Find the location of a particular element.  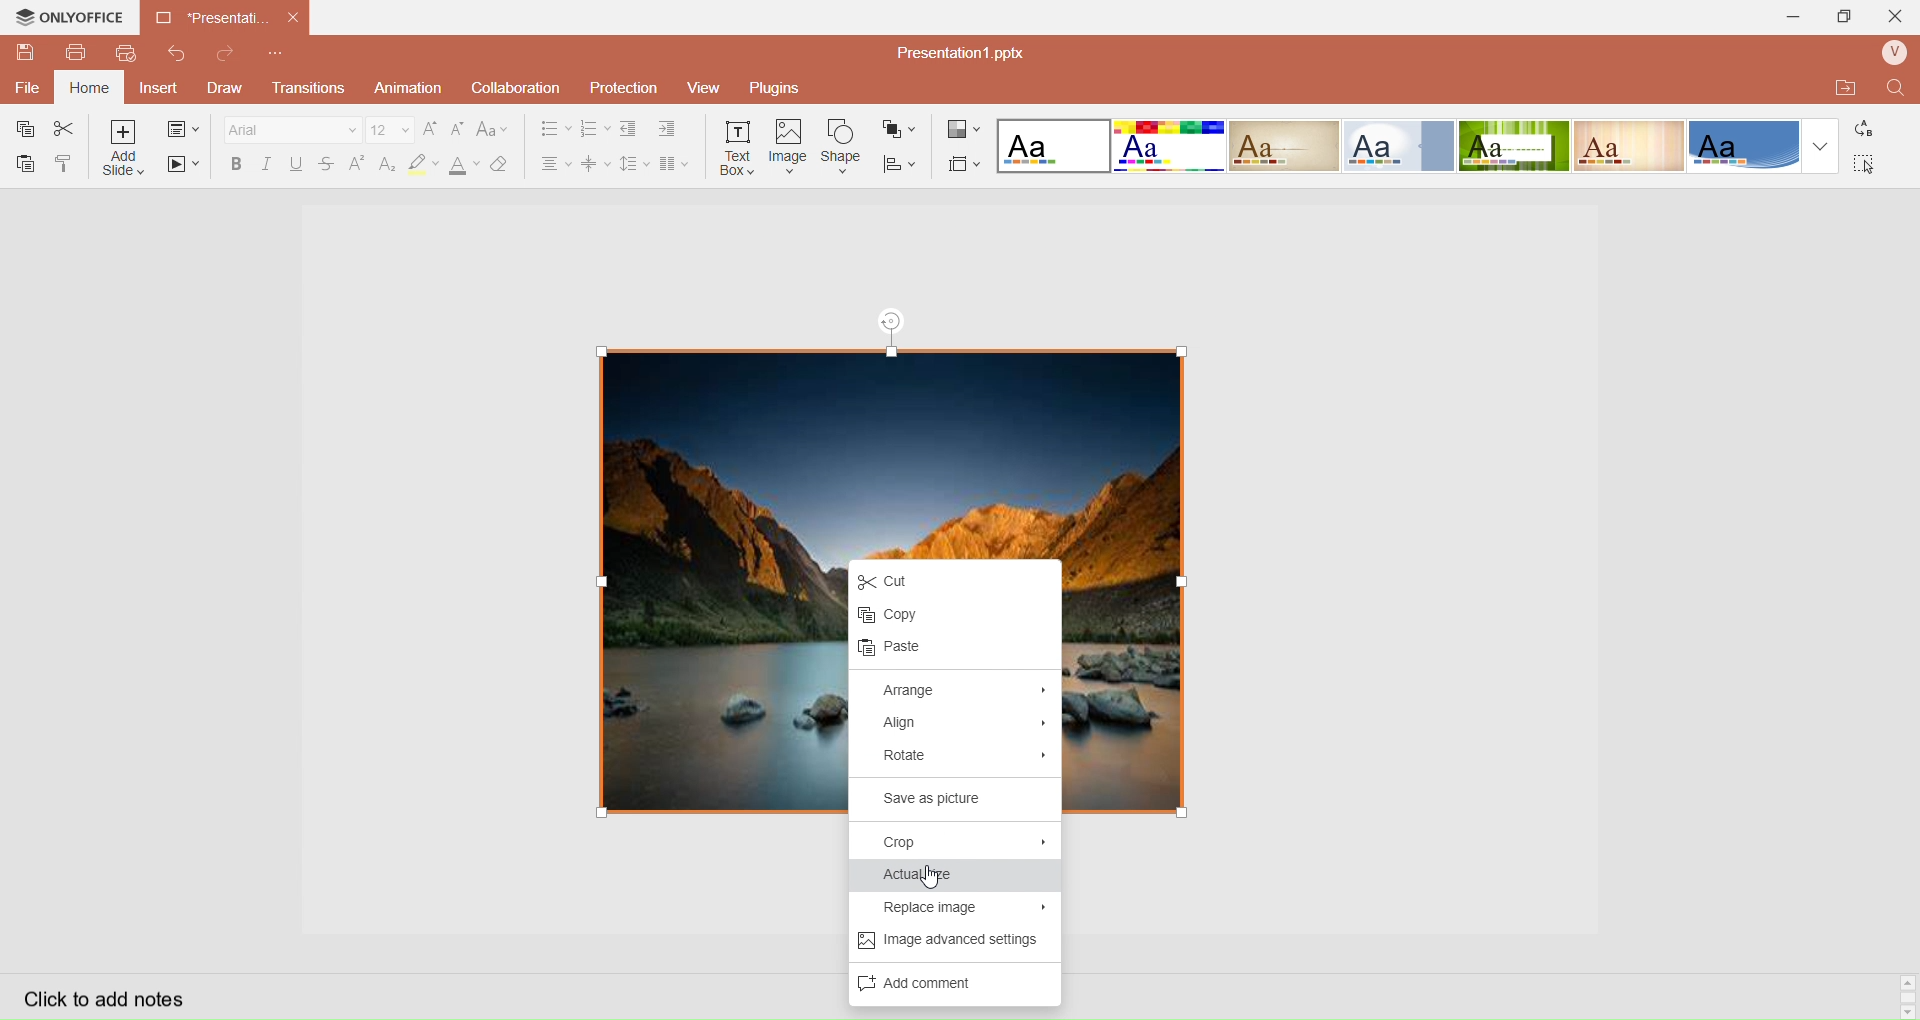

image is located at coordinates (895, 450).